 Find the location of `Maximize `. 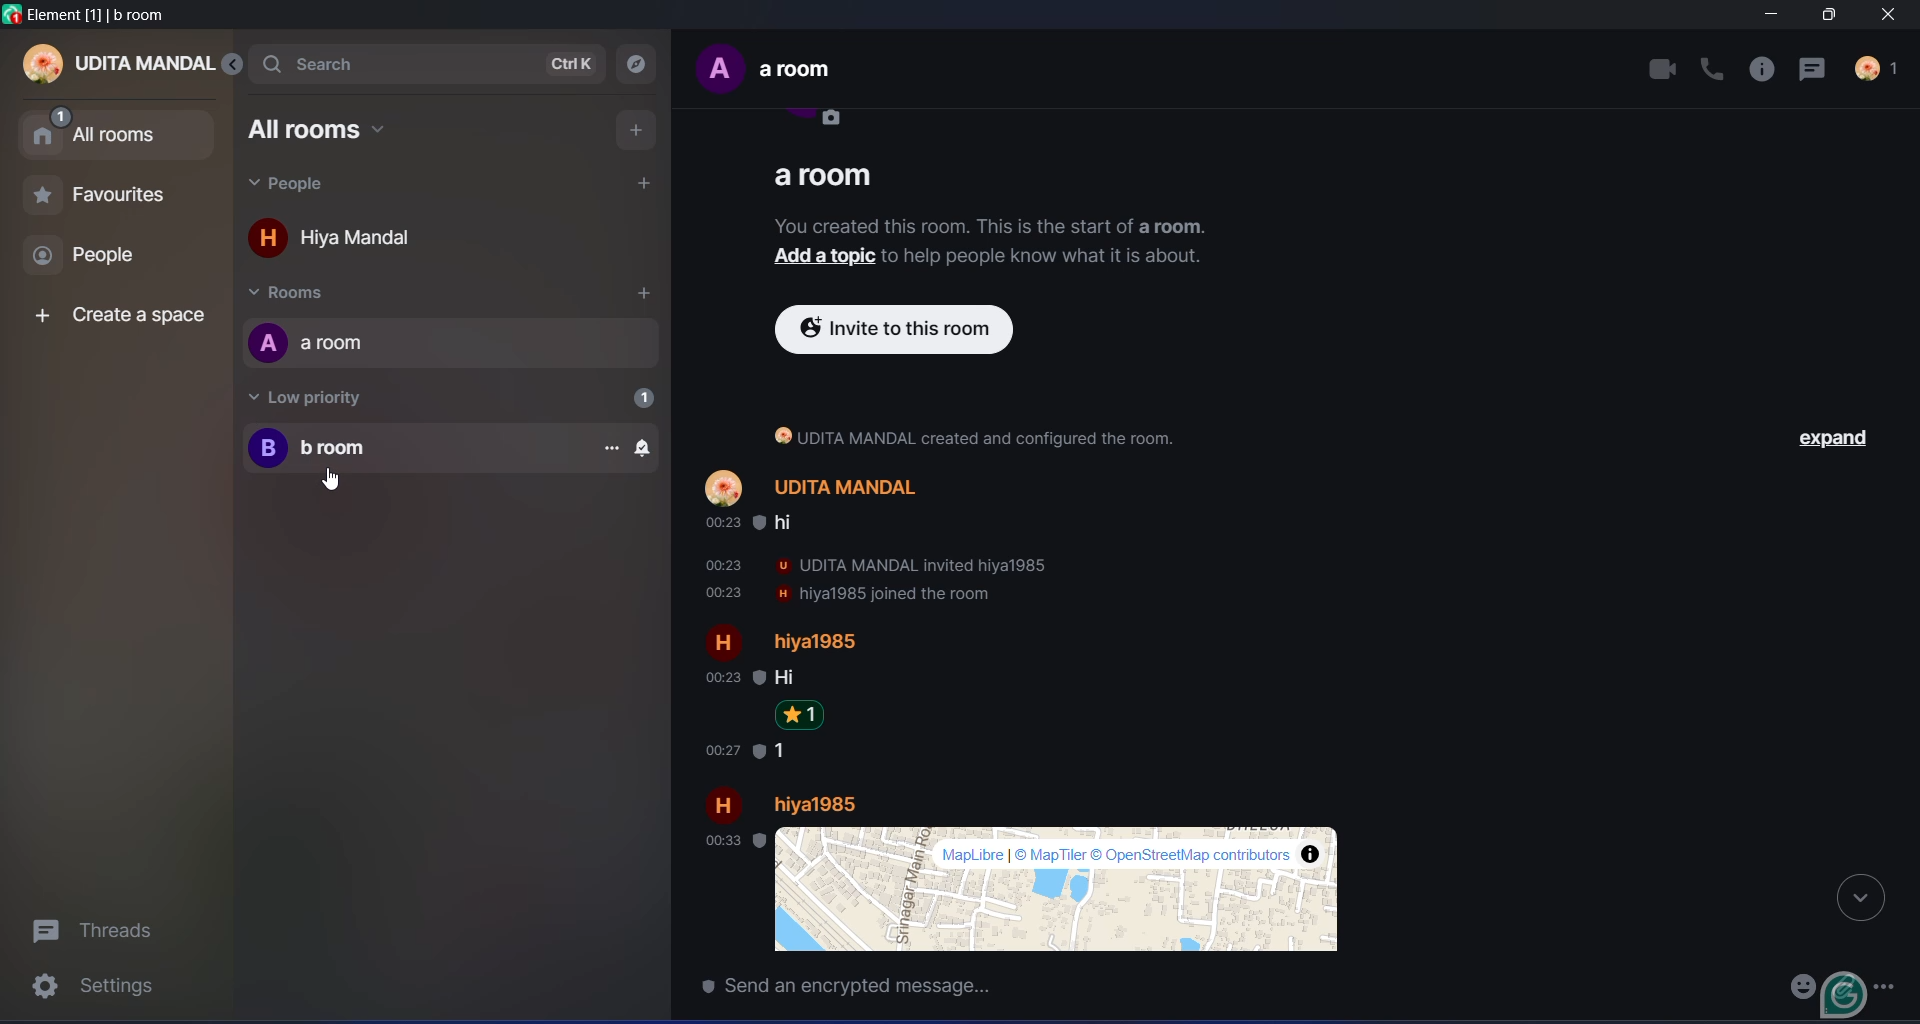

Maximize  is located at coordinates (1825, 16).